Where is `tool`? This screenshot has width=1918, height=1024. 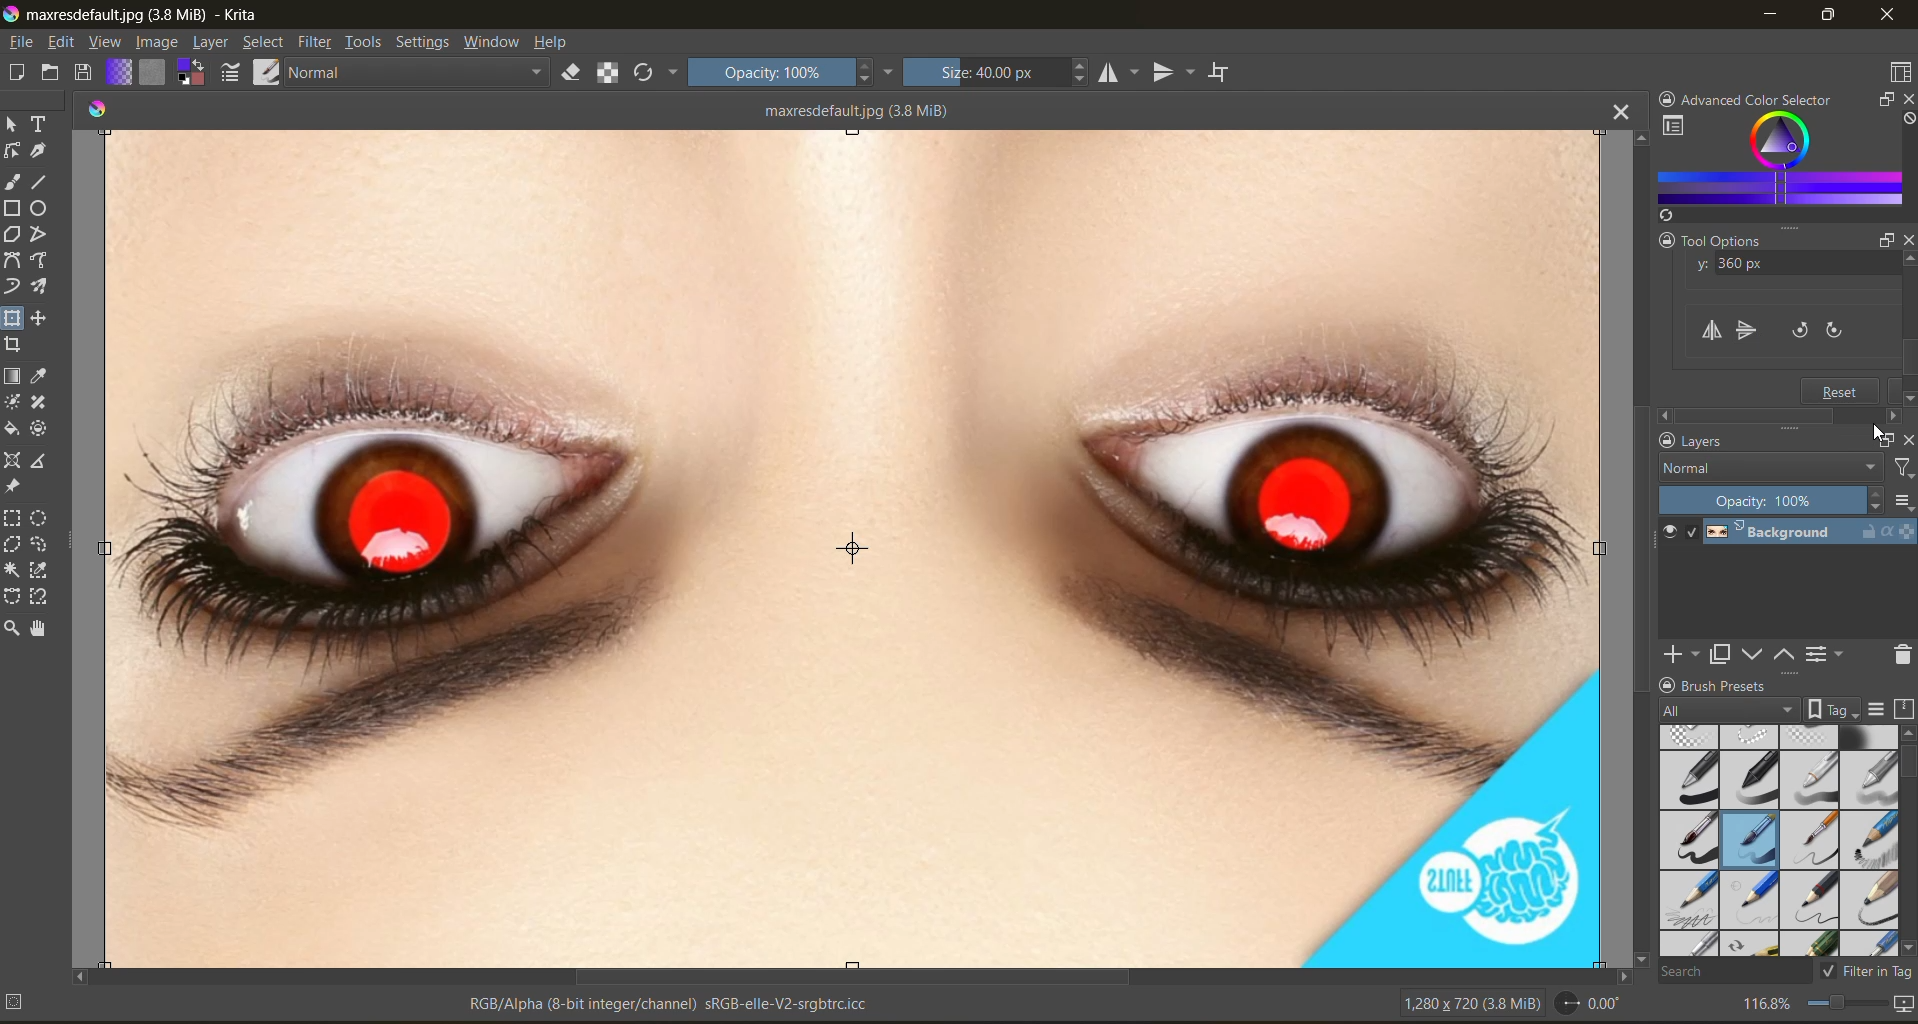 tool is located at coordinates (14, 151).